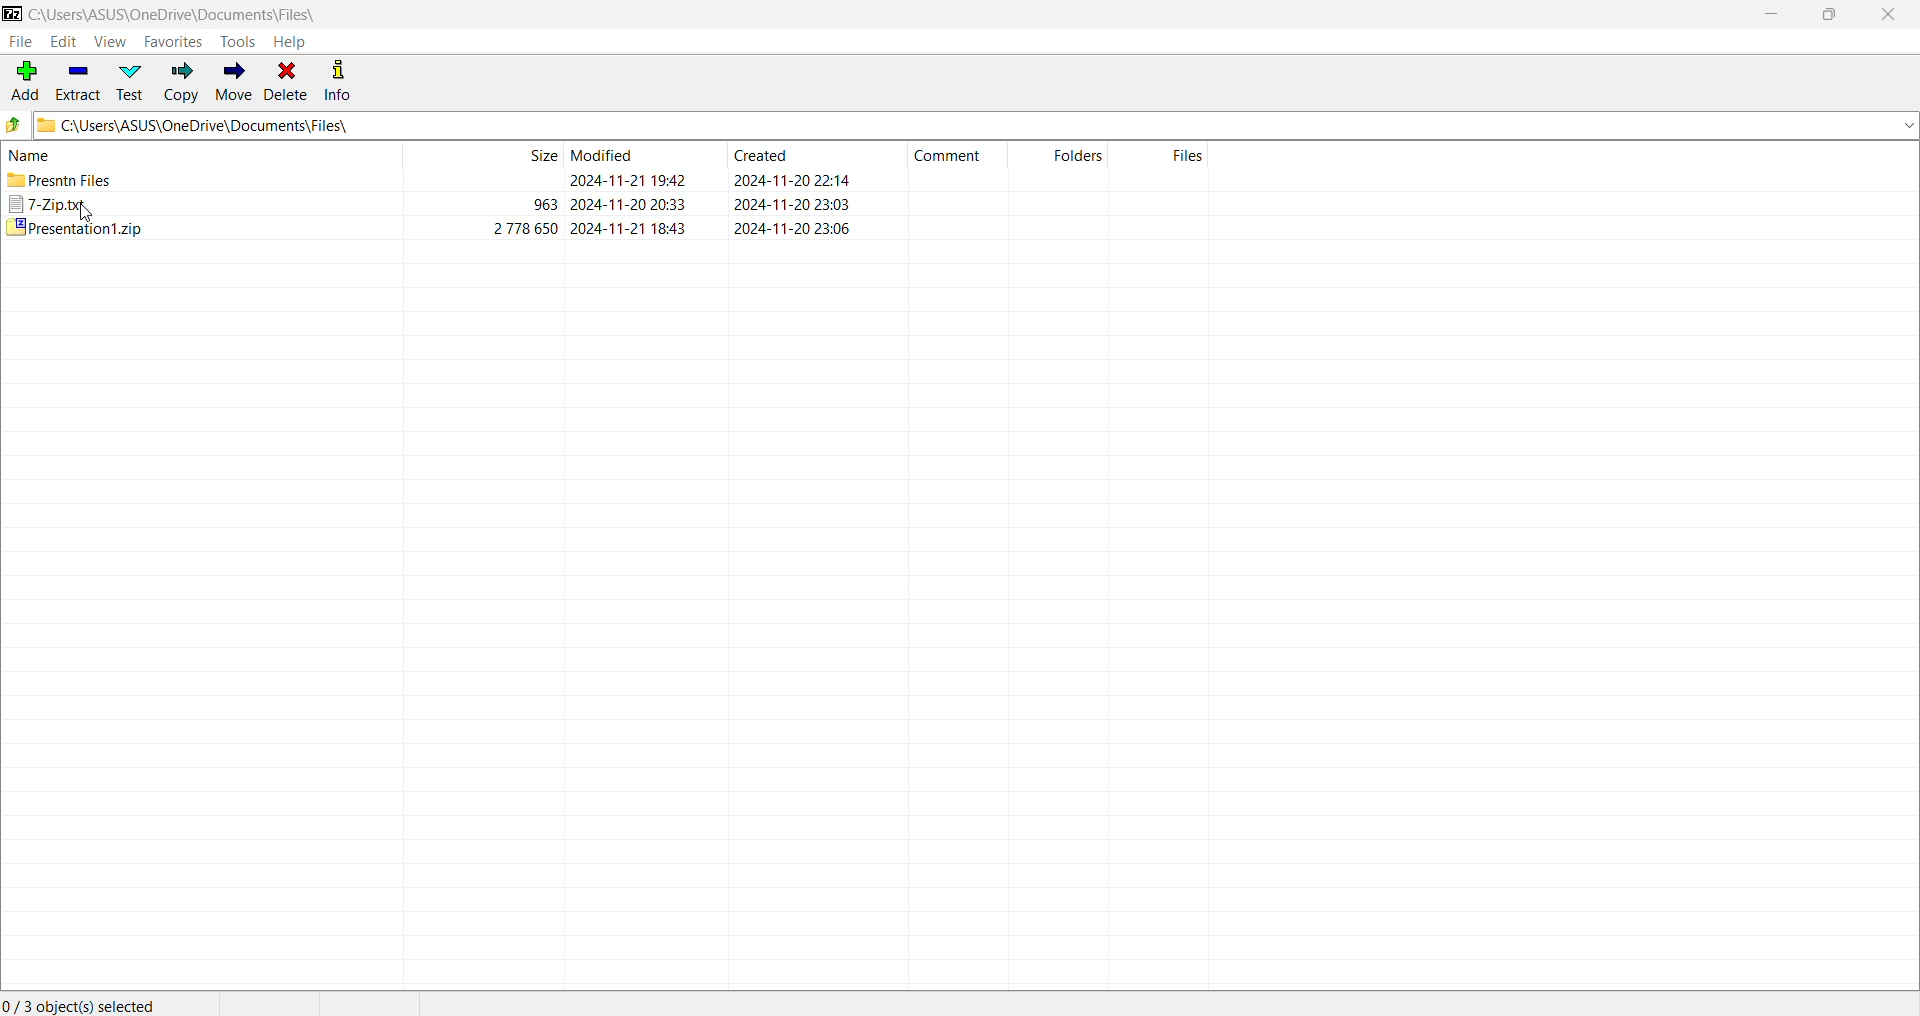 This screenshot has height=1016, width=1920. I want to click on presentation1.zip, so click(75, 227).